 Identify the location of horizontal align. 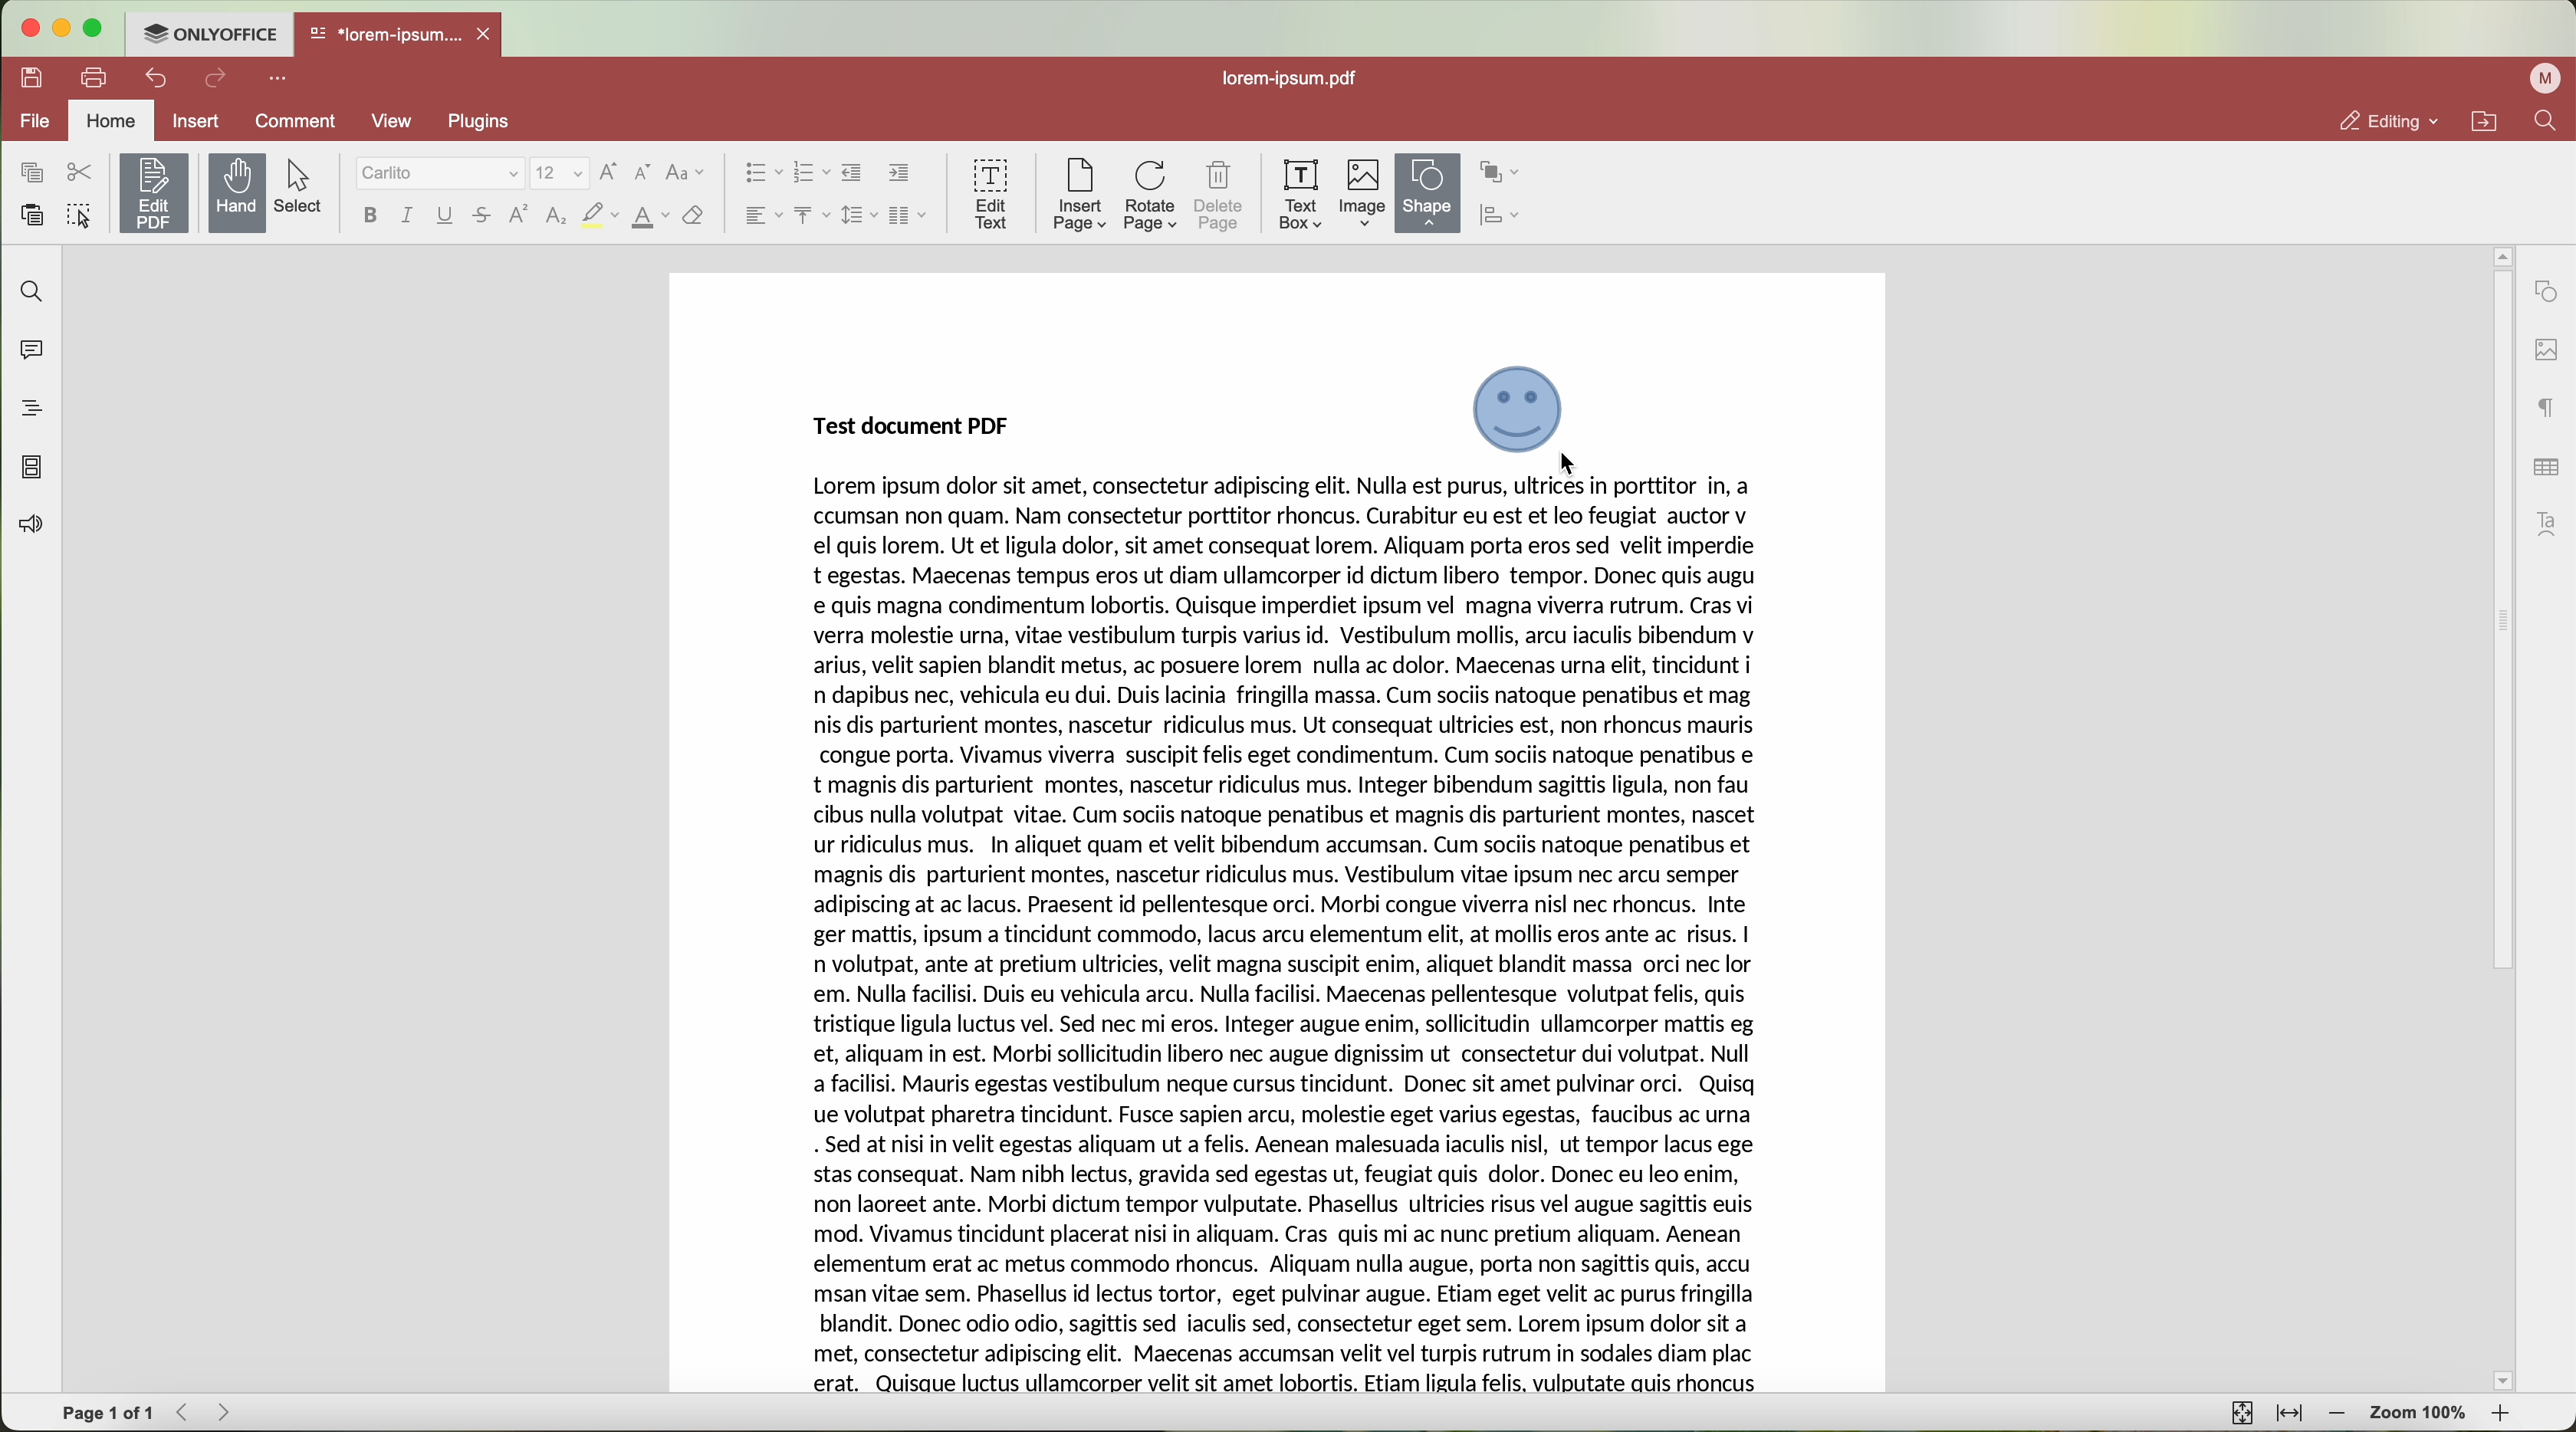
(759, 215).